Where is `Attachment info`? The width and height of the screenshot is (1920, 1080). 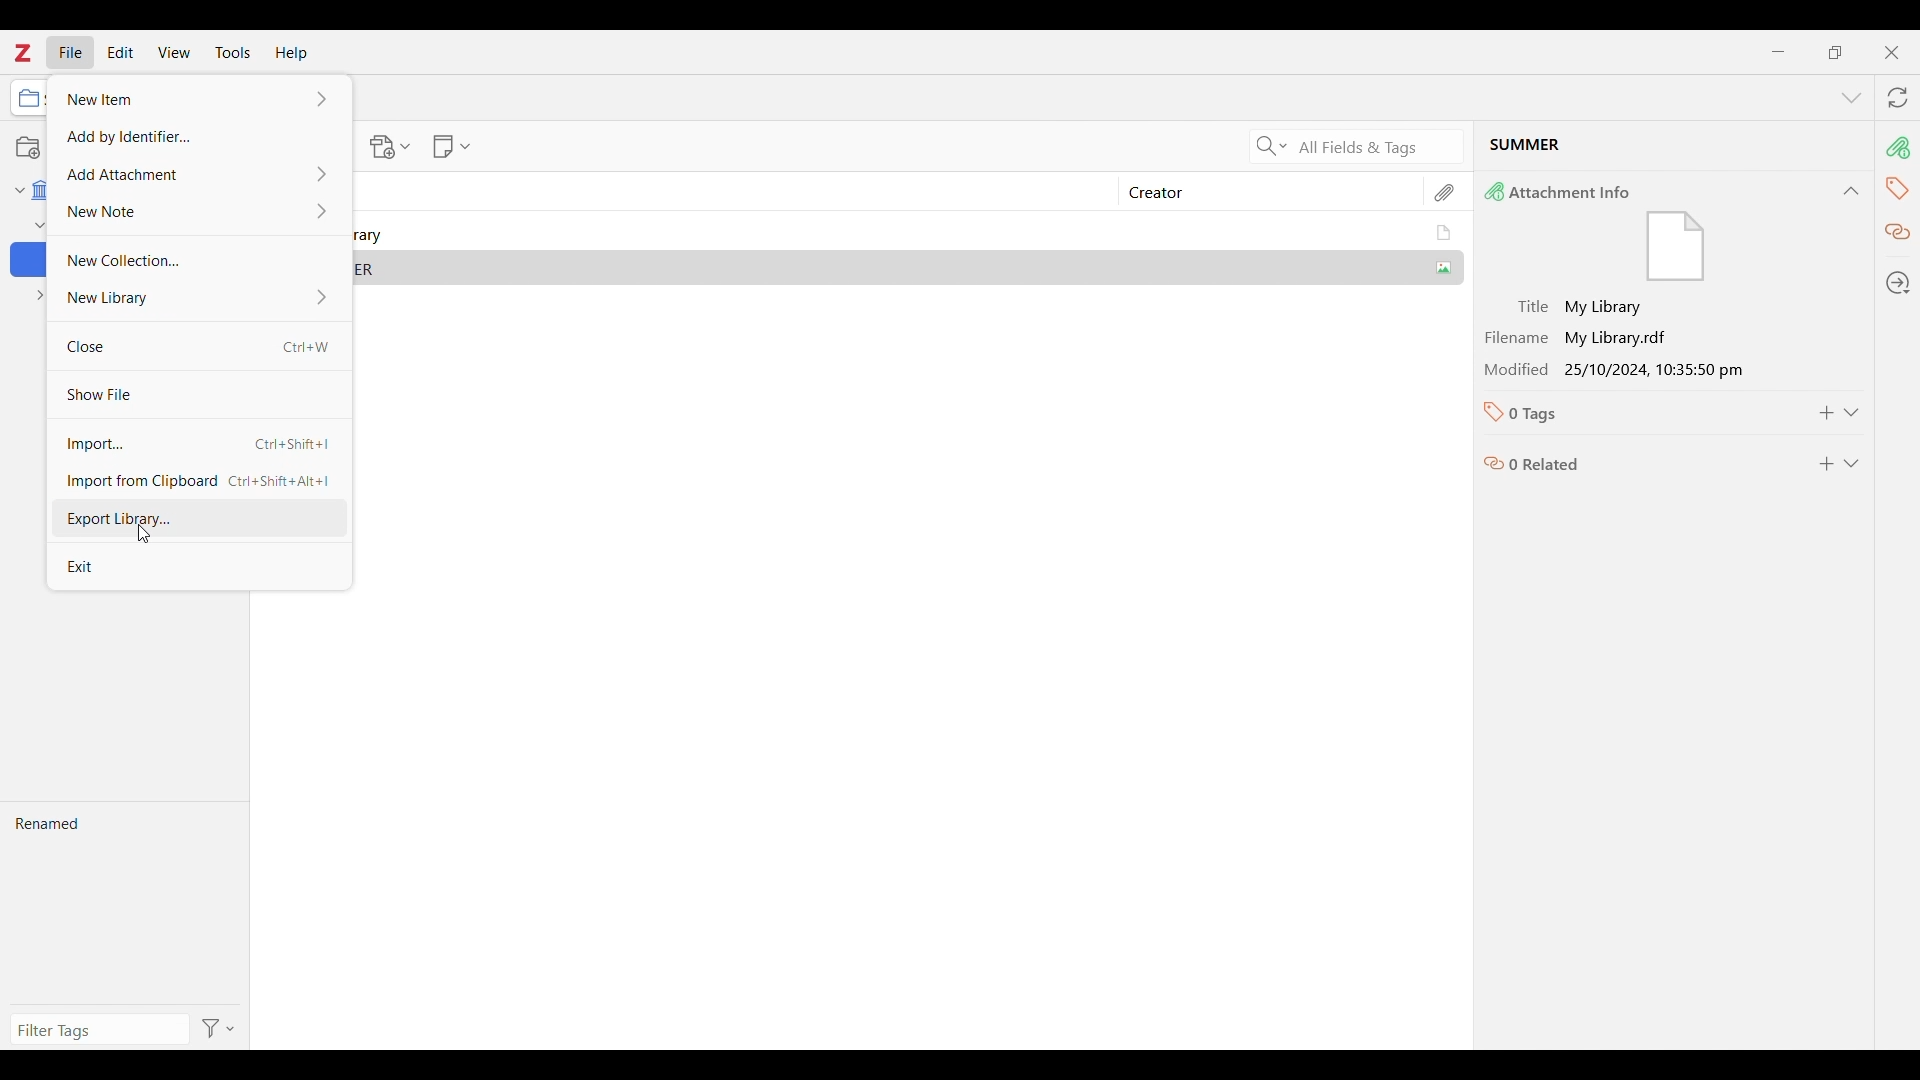
Attachment info is located at coordinates (1900, 148).